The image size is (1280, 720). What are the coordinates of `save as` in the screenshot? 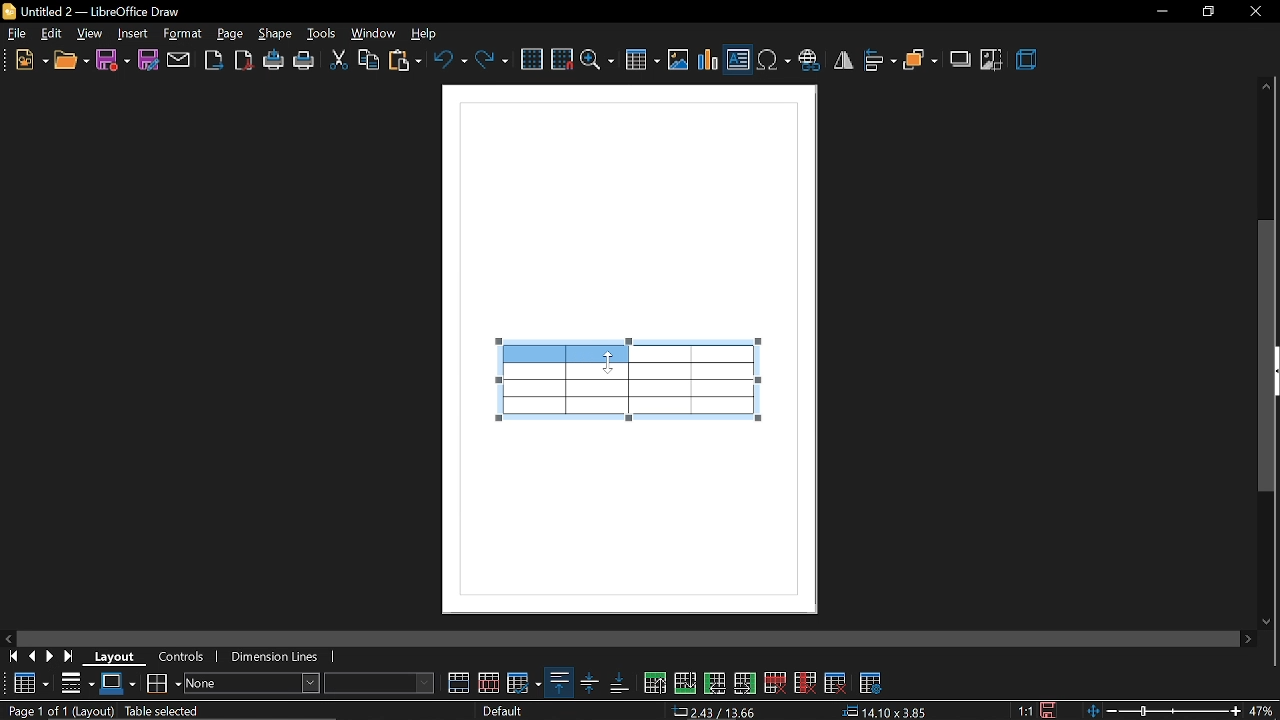 It's located at (149, 61).